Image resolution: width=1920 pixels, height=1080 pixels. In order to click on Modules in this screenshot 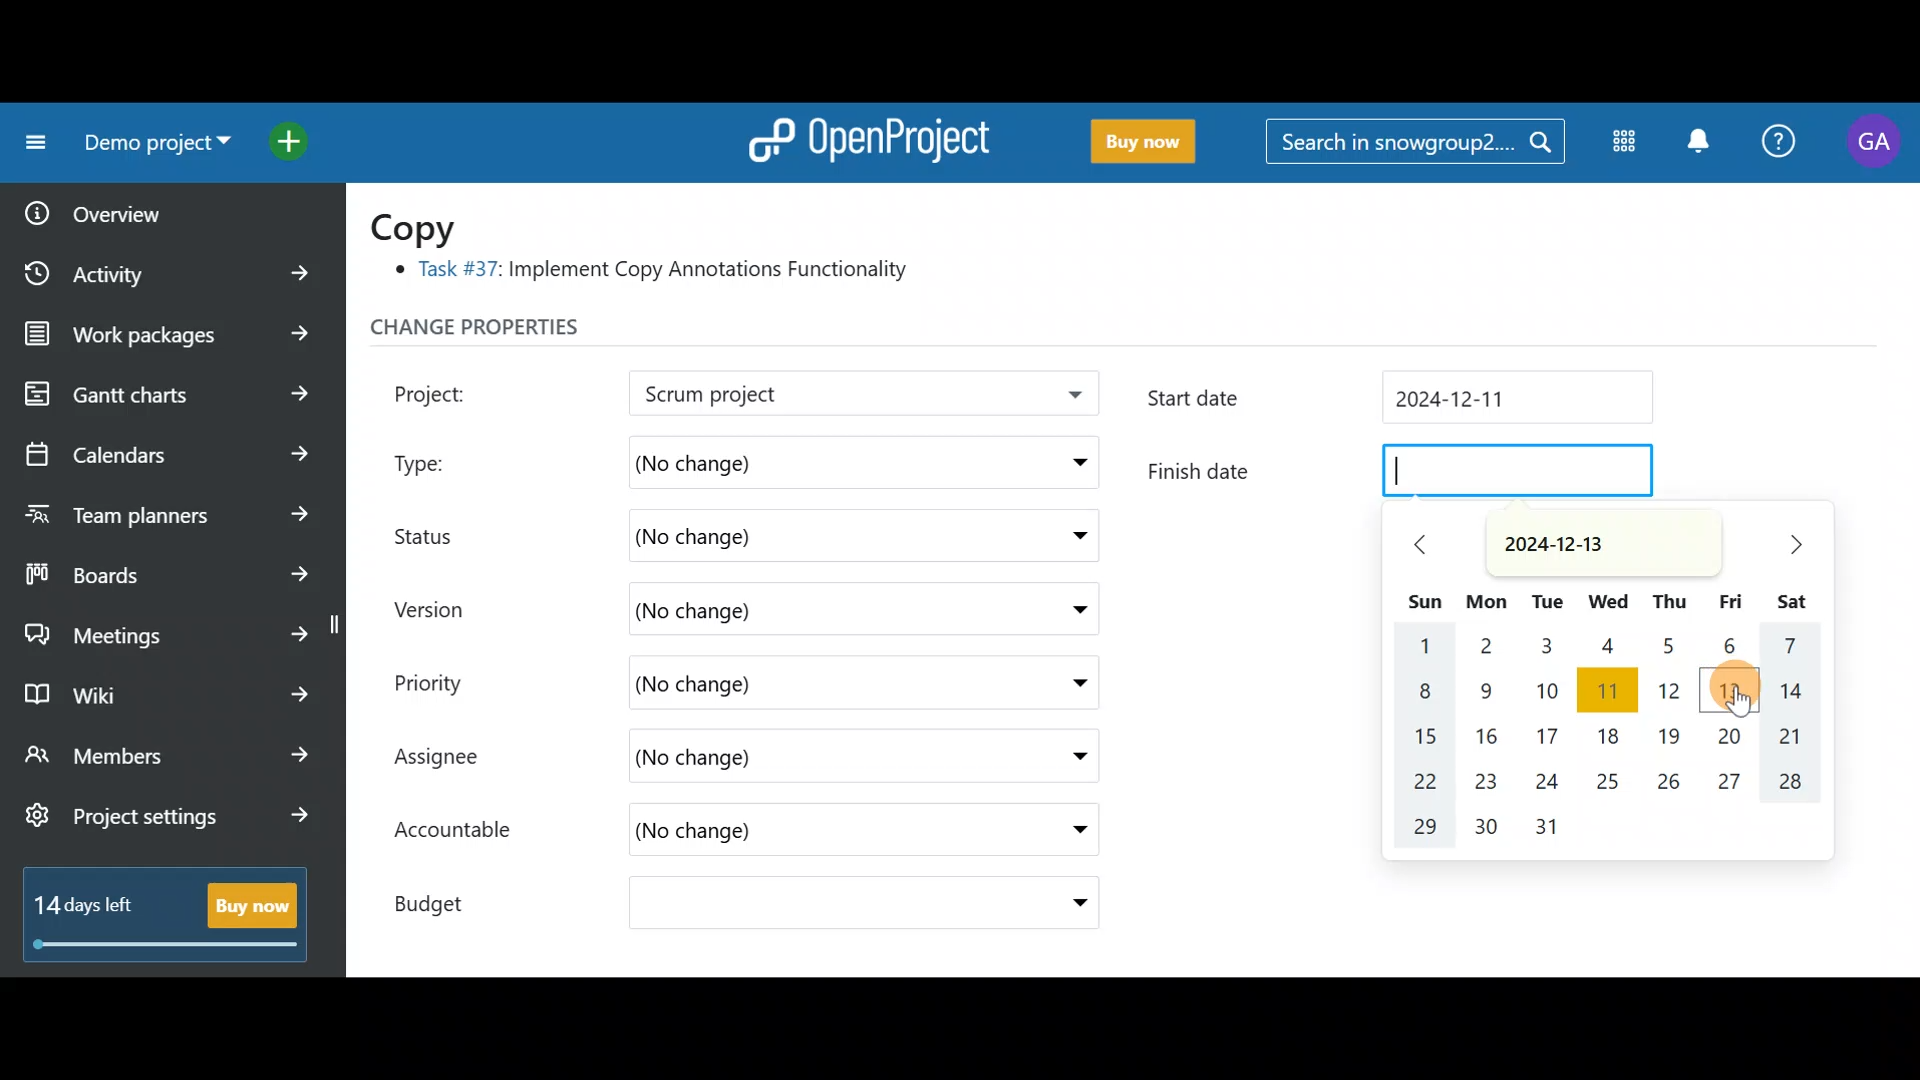, I will do `click(1618, 145)`.